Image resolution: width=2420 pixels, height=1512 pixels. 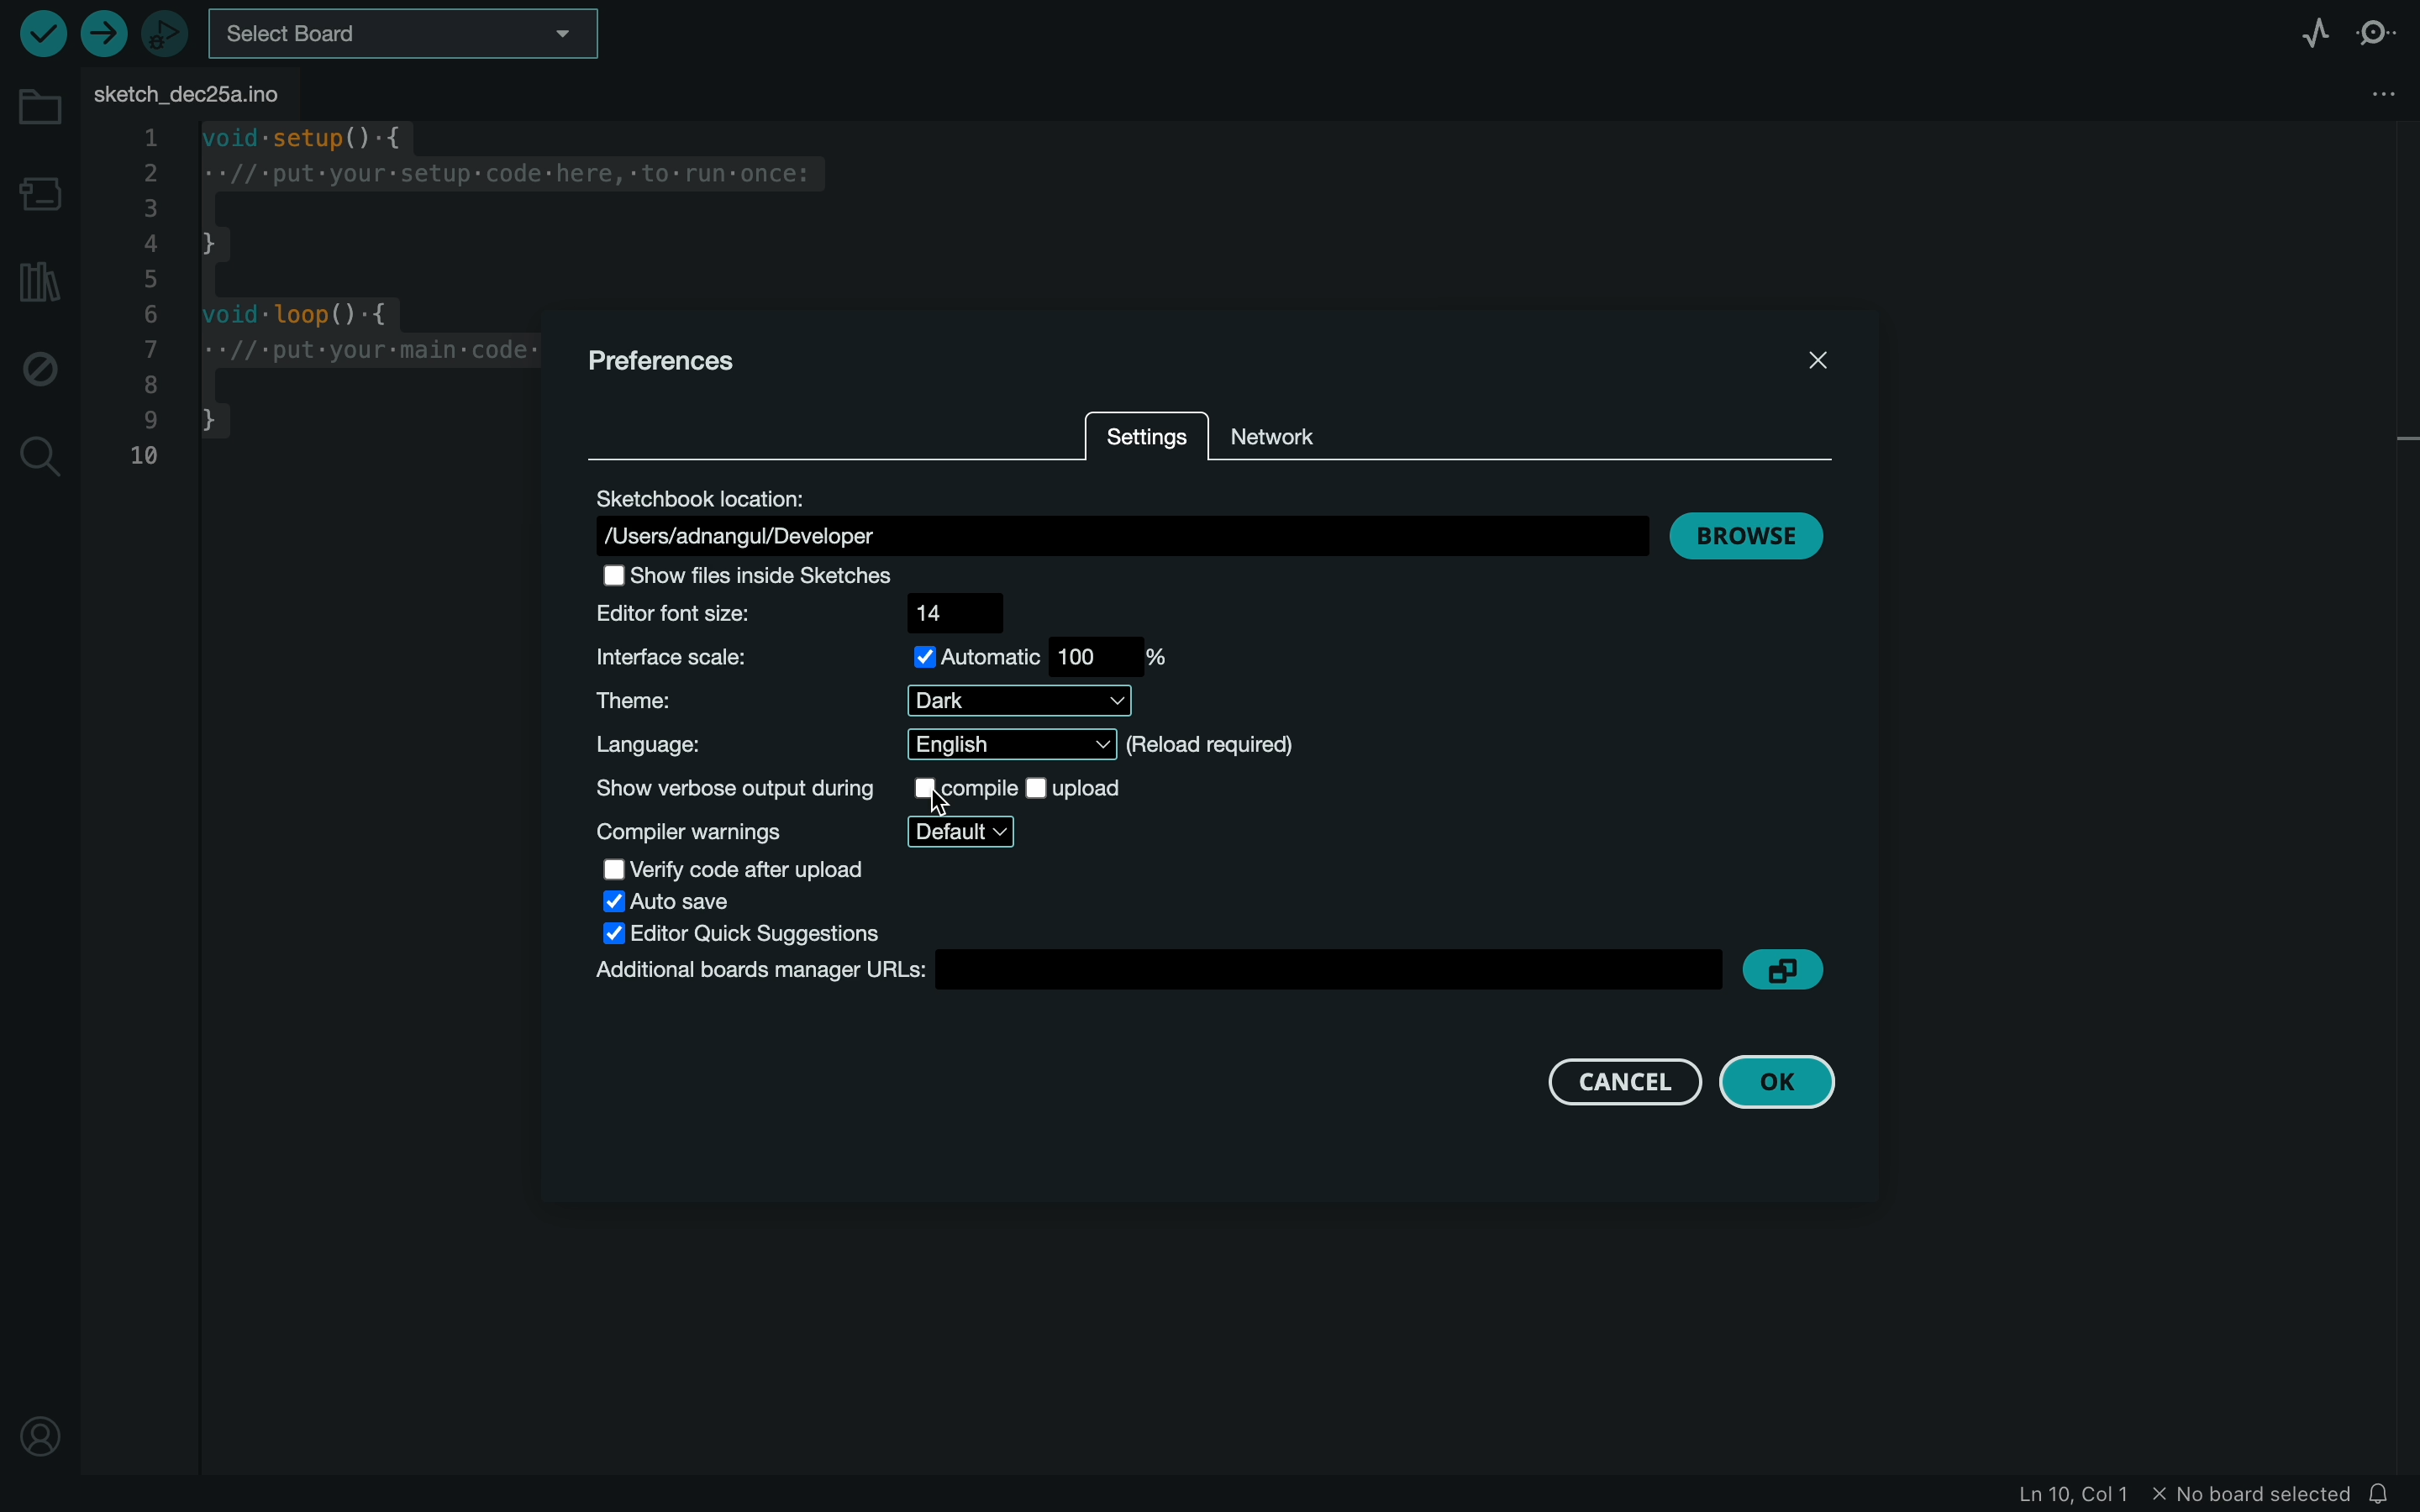 What do you see at coordinates (2379, 30) in the screenshot?
I see `serial  monitor` at bounding box center [2379, 30].